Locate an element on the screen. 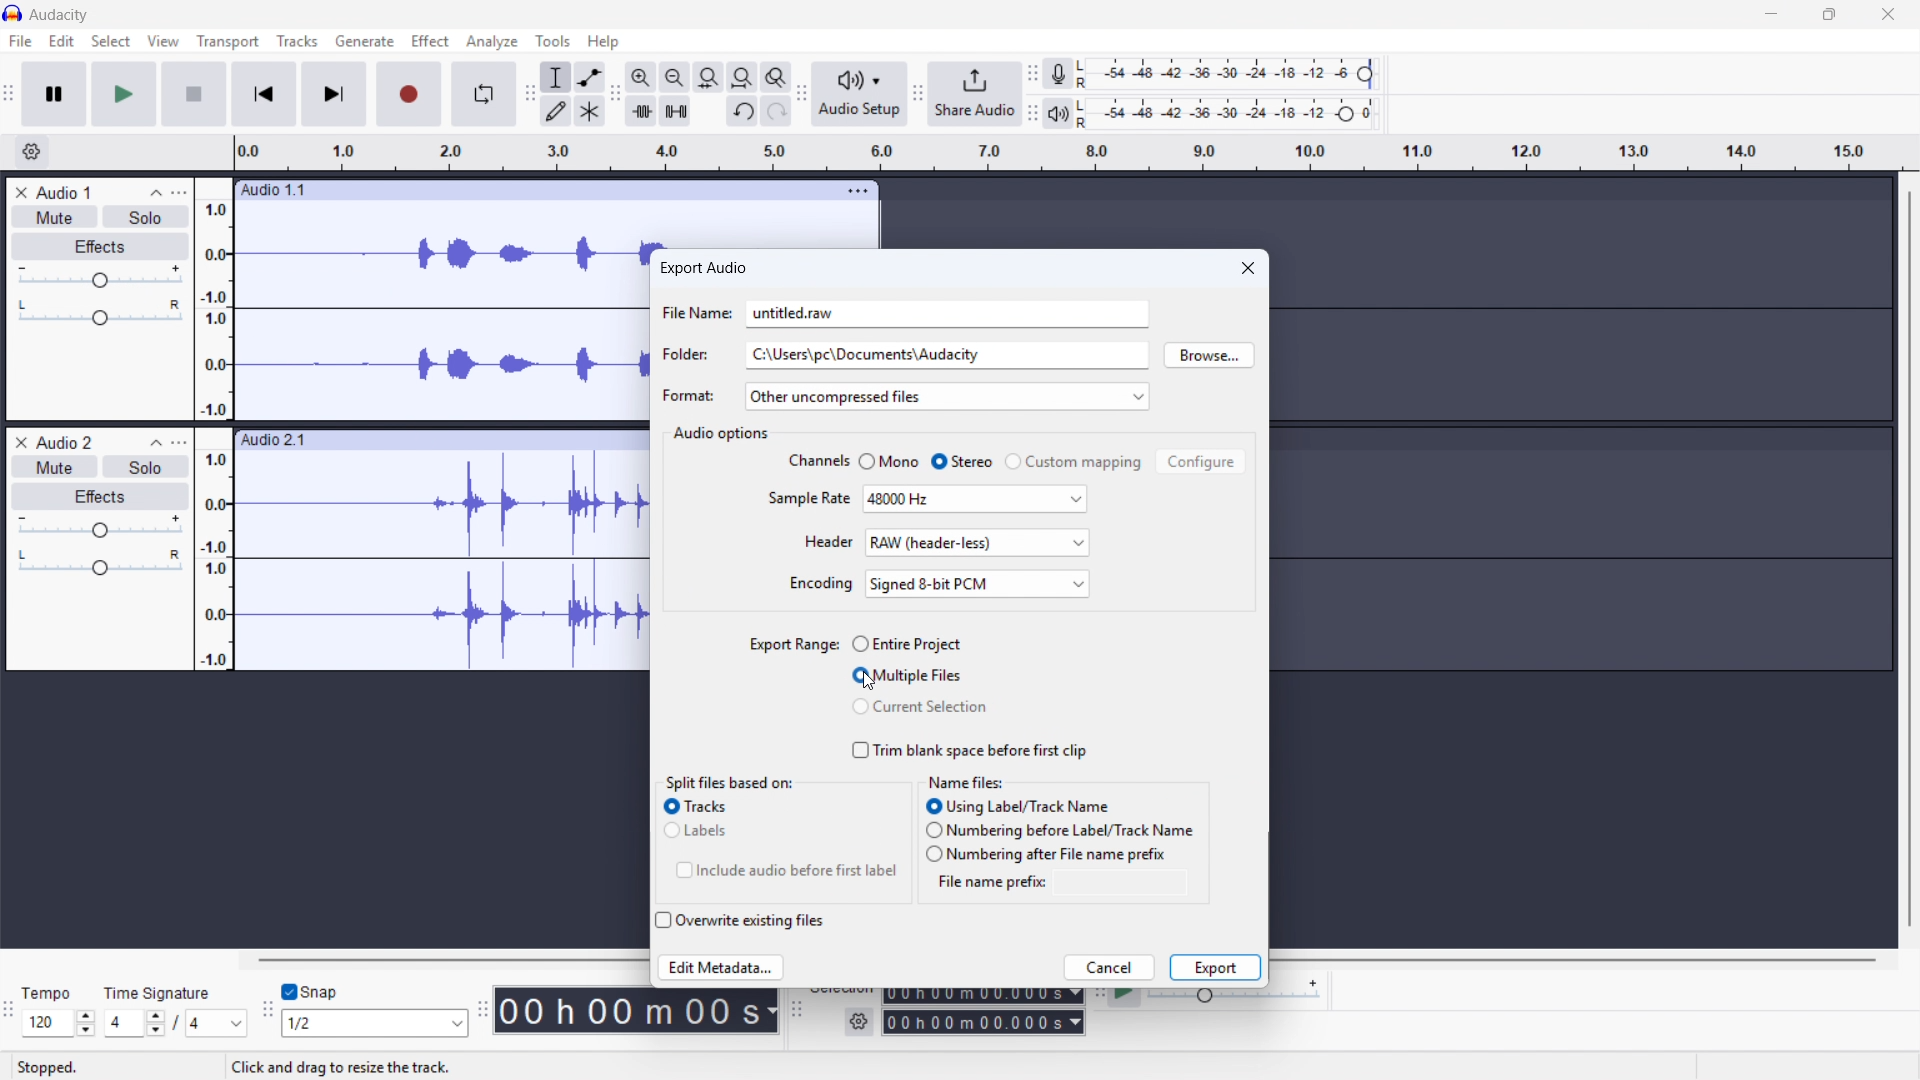 The width and height of the screenshot is (1920, 1080). cancel is located at coordinates (1109, 968).